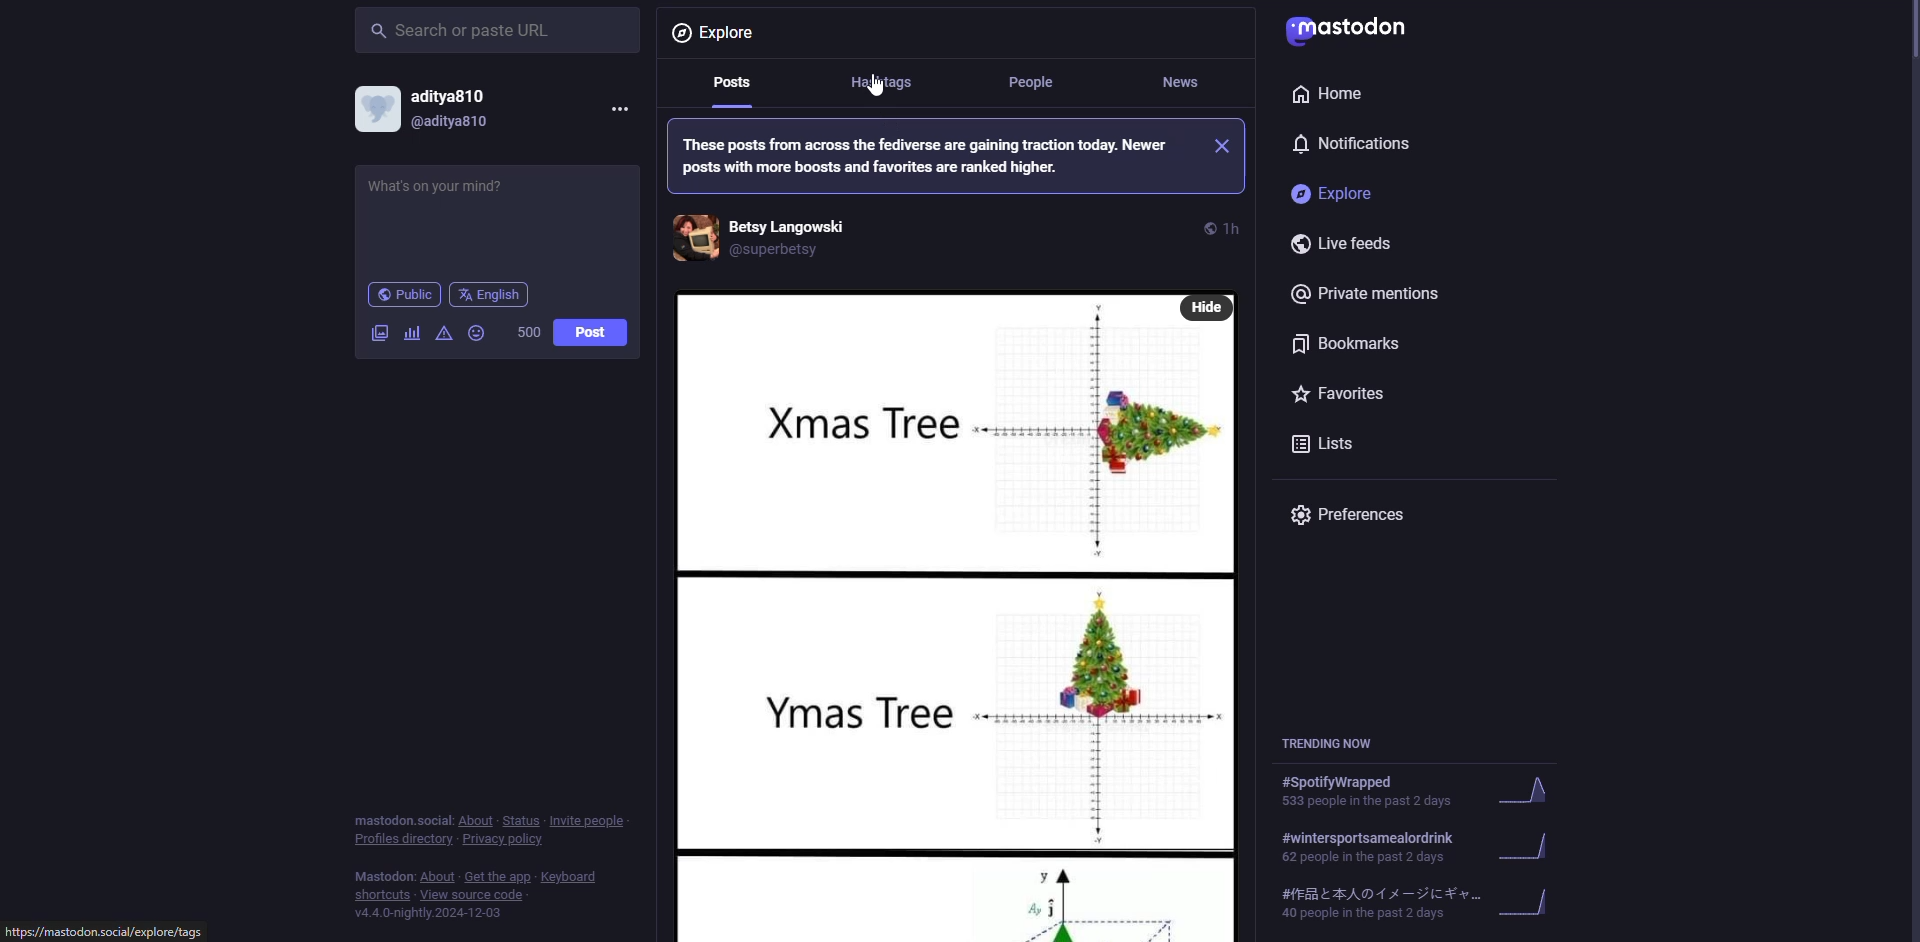  Describe the element at coordinates (1357, 30) in the screenshot. I see `mastodon` at that location.